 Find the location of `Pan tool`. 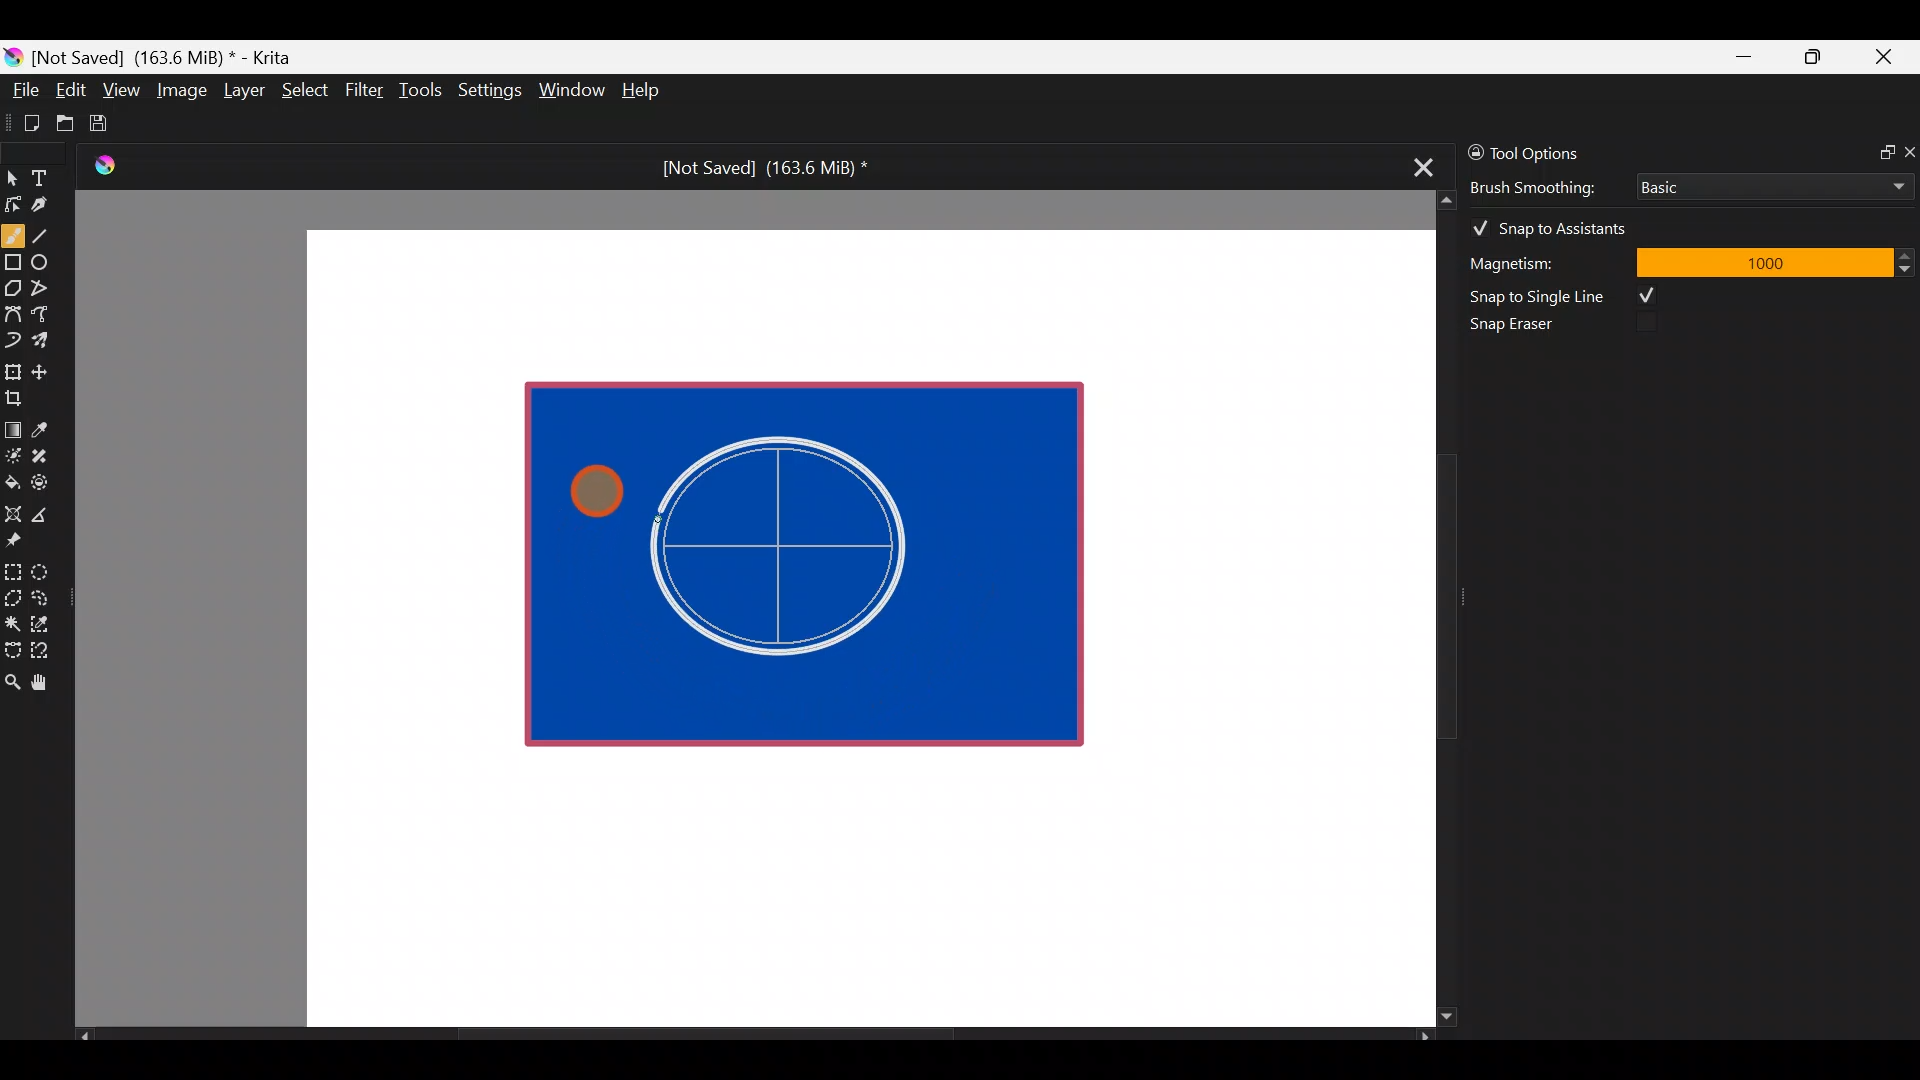

Pan tool is located at coordinates (48, 683).